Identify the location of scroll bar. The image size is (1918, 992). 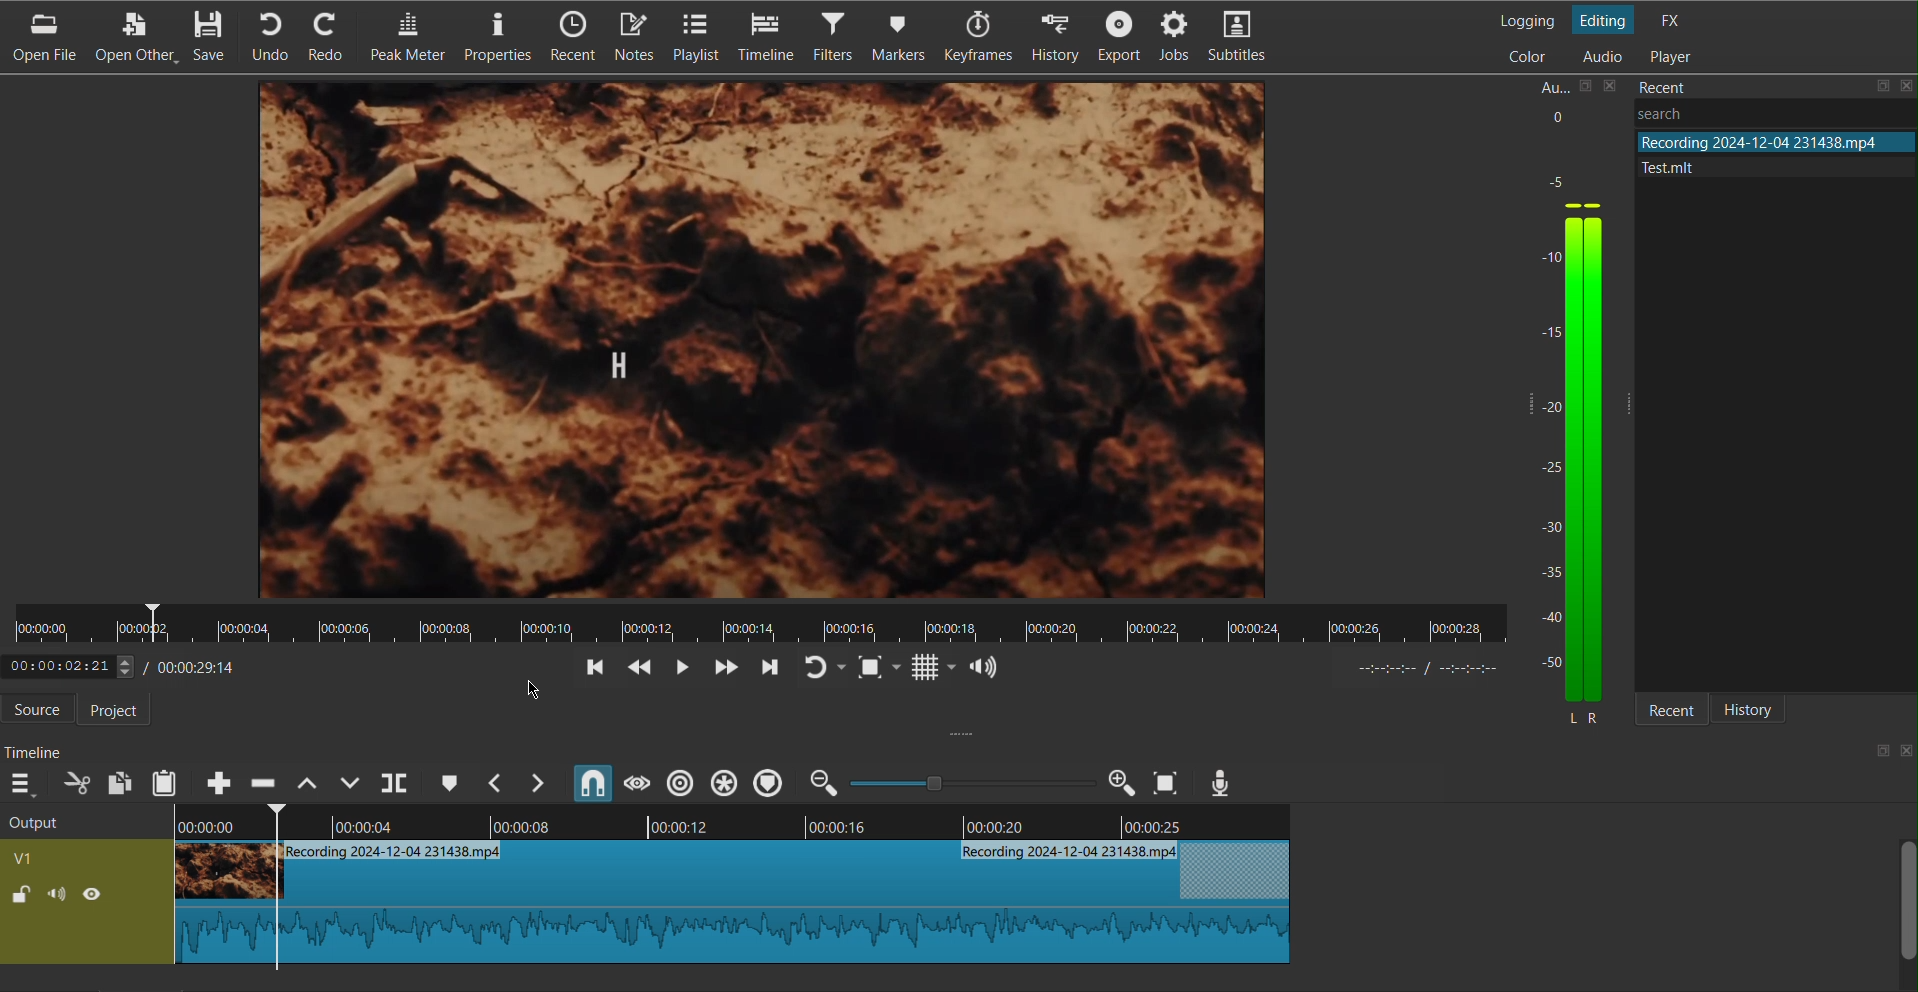
(1906, 897).